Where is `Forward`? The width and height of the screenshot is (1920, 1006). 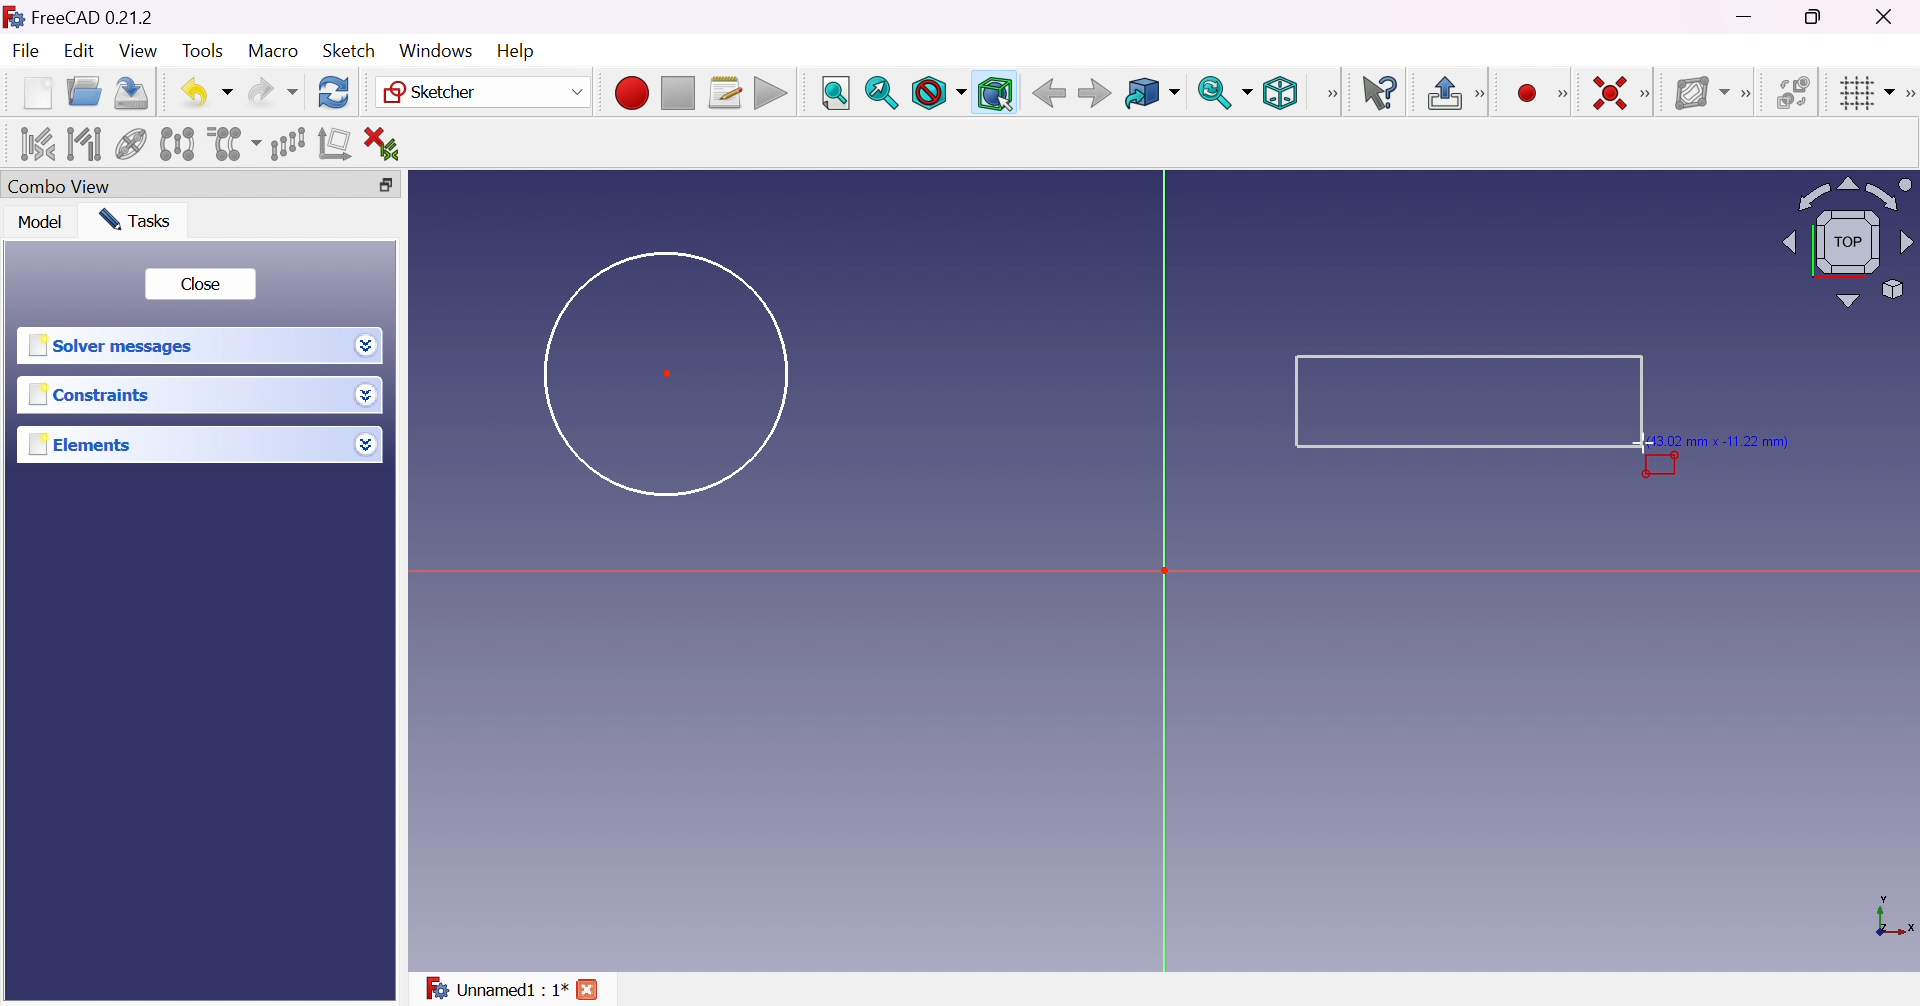
Forward is located at coordinates (1094, 95).